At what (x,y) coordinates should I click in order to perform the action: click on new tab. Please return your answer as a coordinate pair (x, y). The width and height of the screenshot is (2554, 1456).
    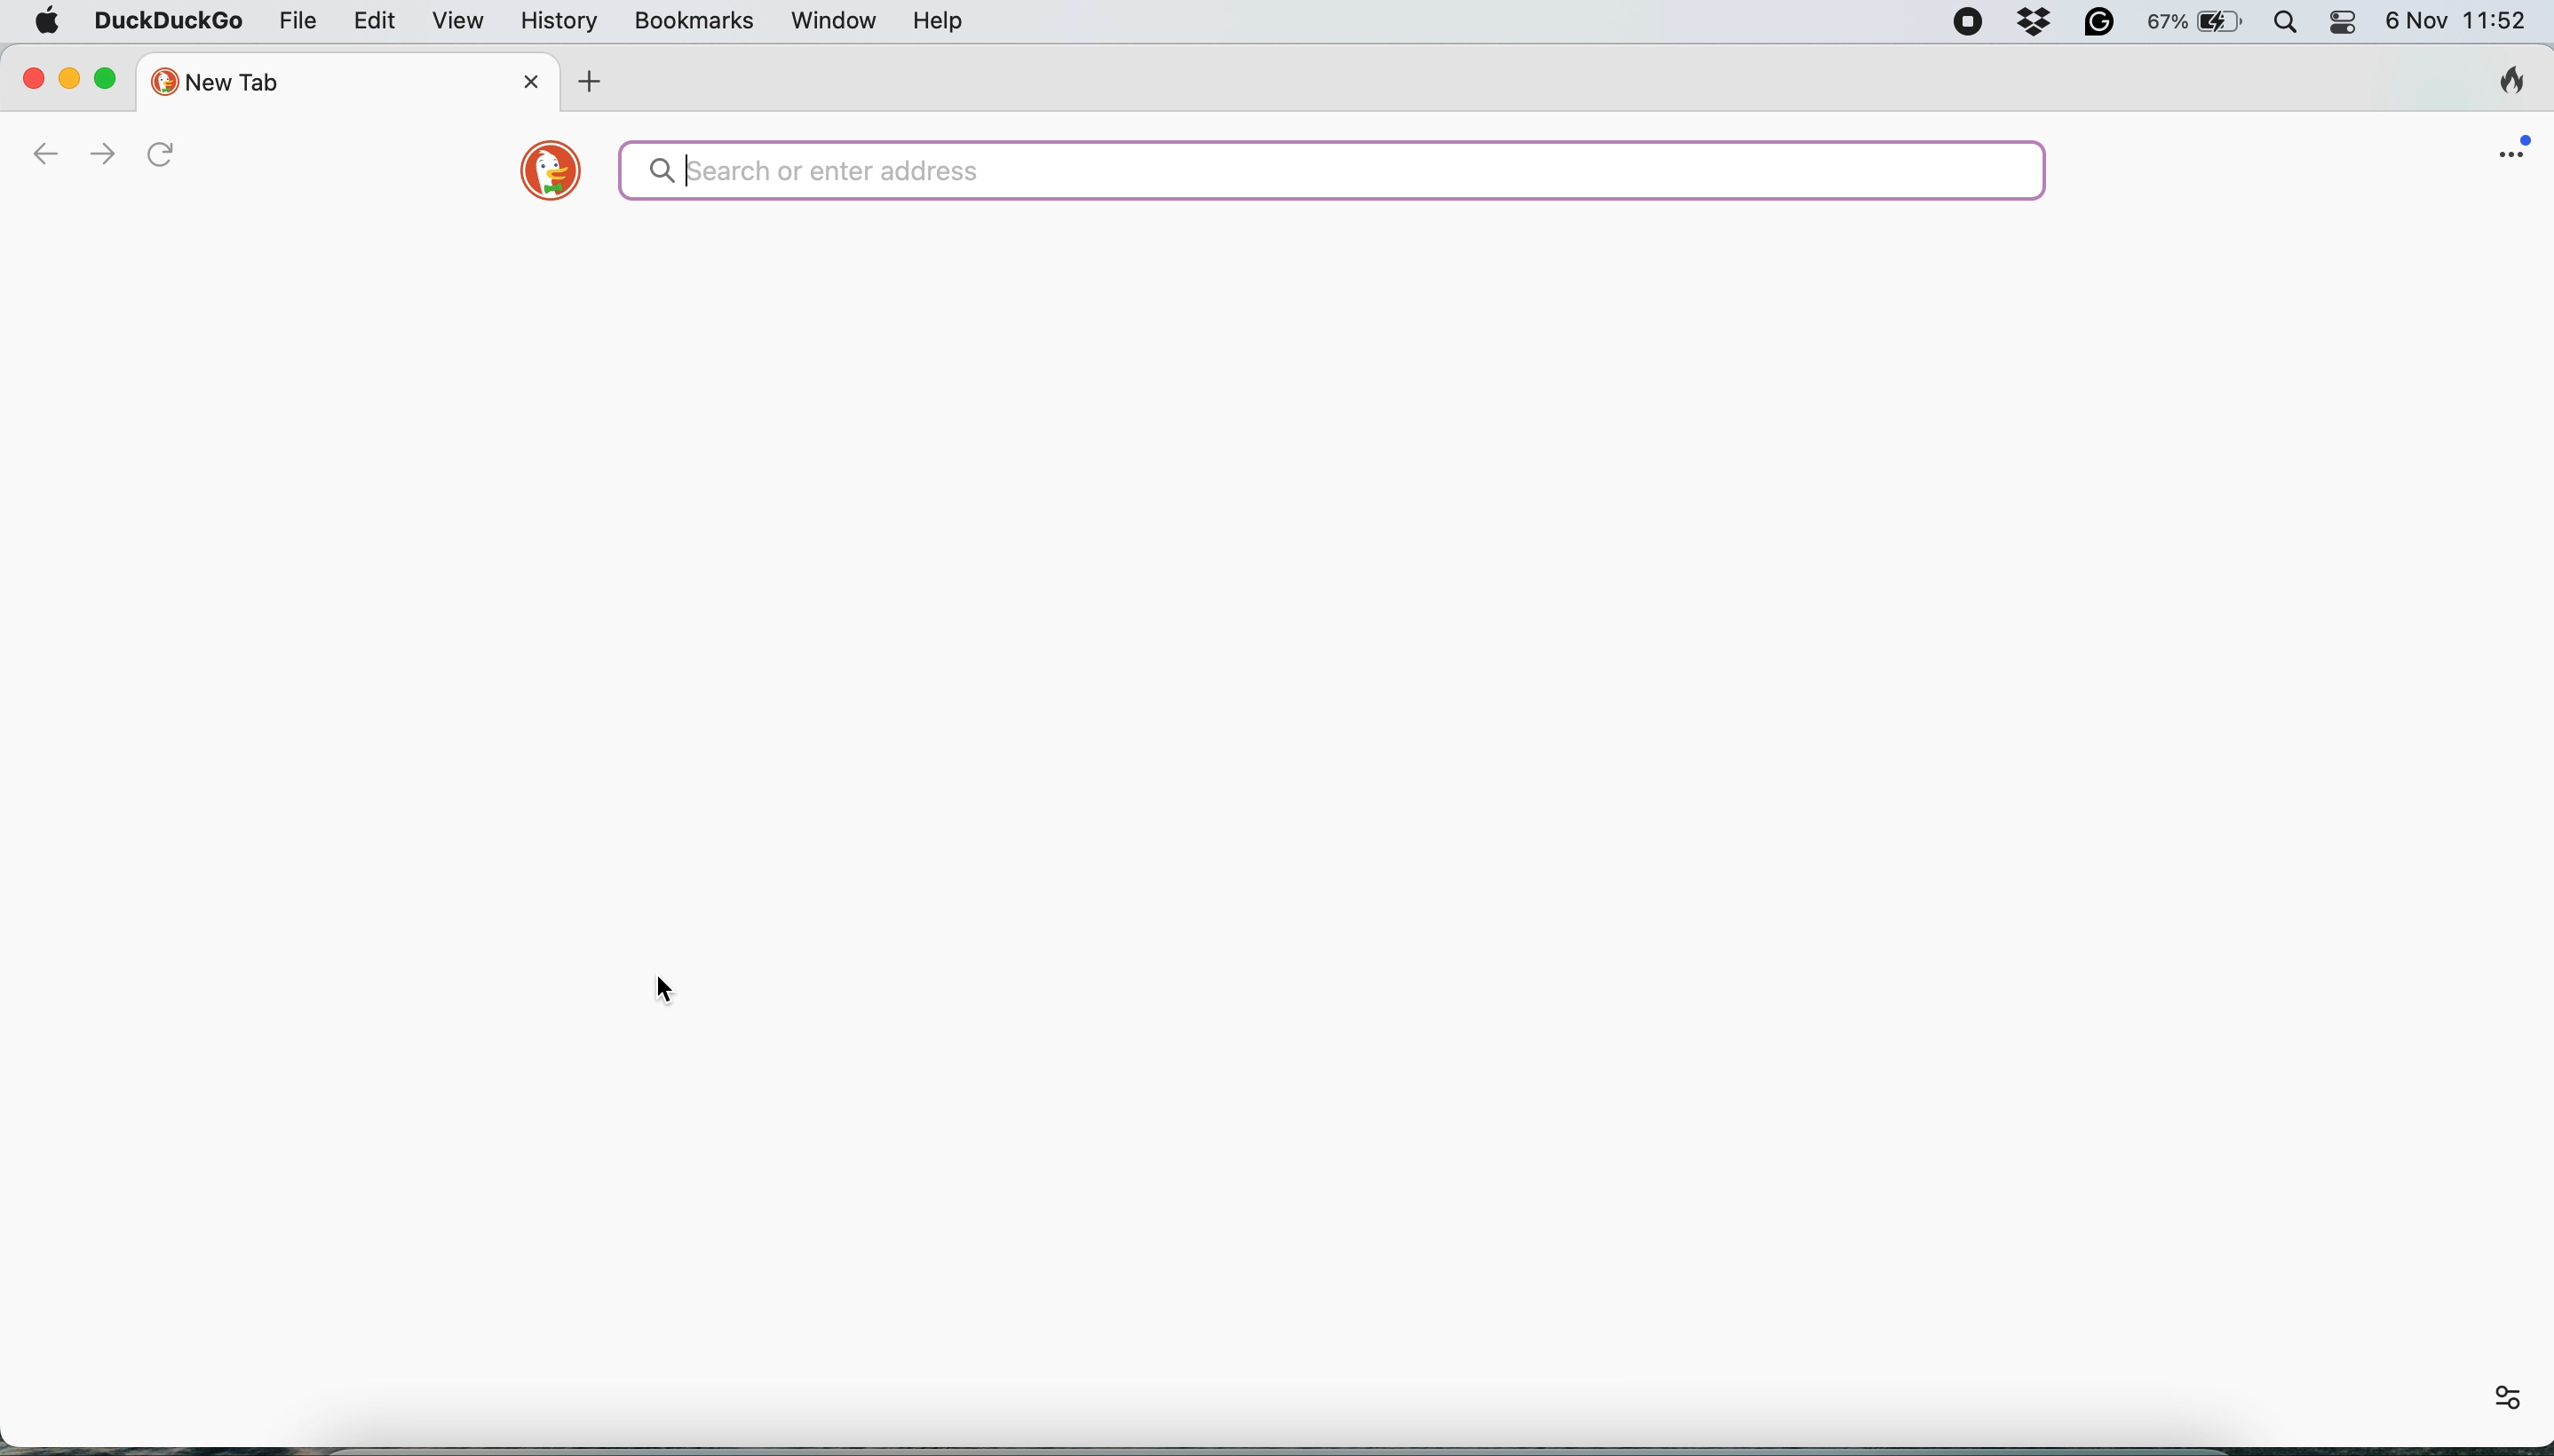
    Looking at the image, I should click on (325, 79).